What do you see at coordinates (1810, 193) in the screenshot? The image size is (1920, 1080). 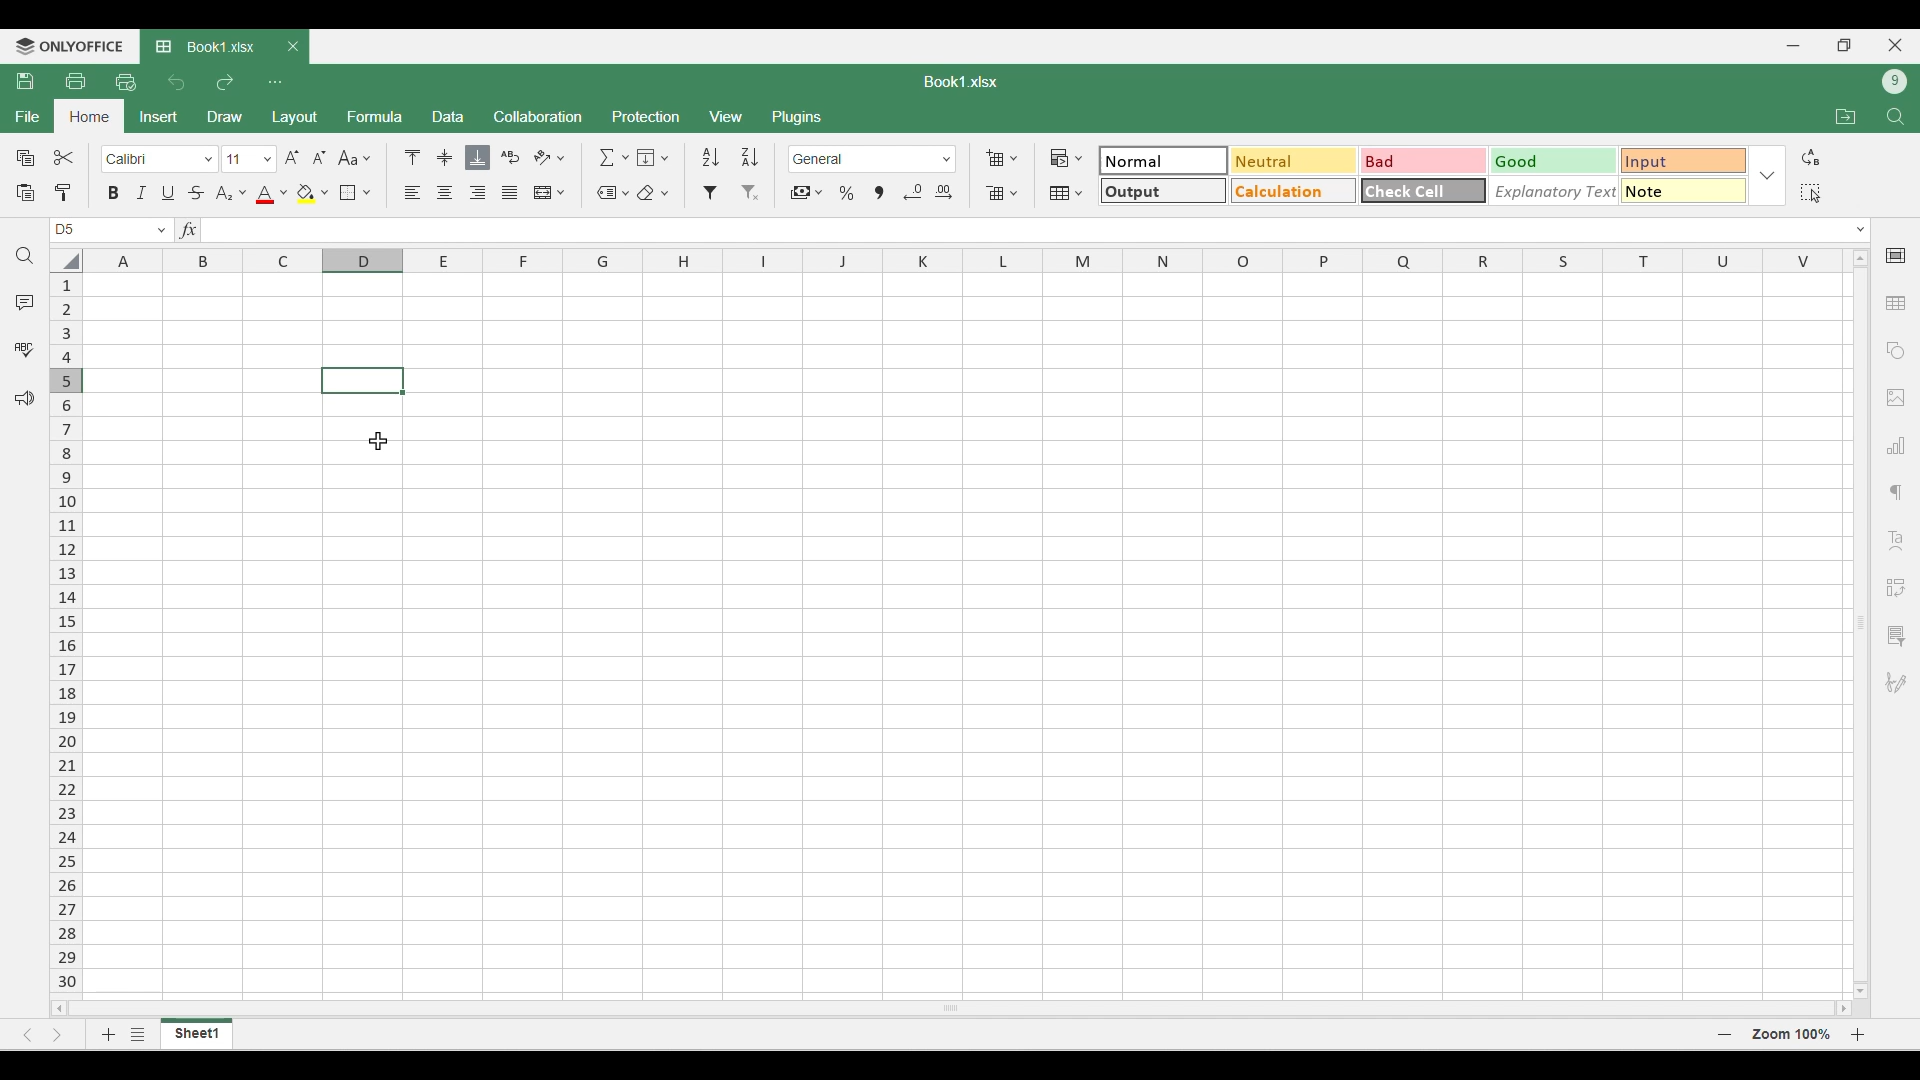 I see `Select all` at bounding box center [1810, 193].